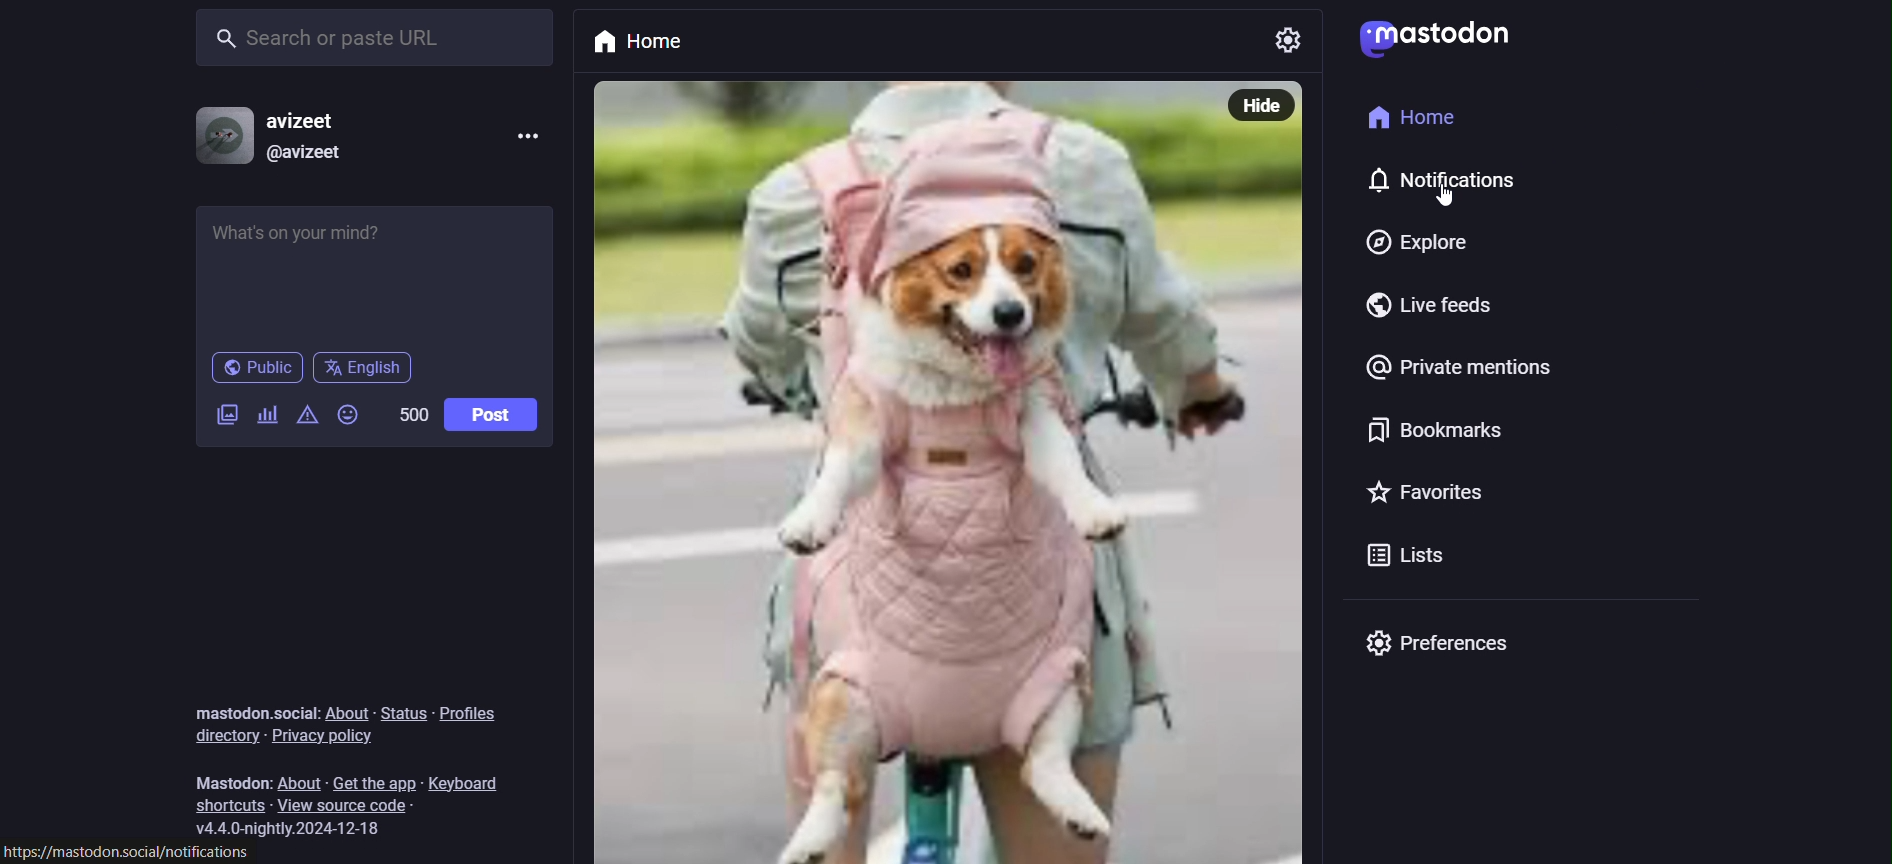  I want to click on search, so click(379, 36).